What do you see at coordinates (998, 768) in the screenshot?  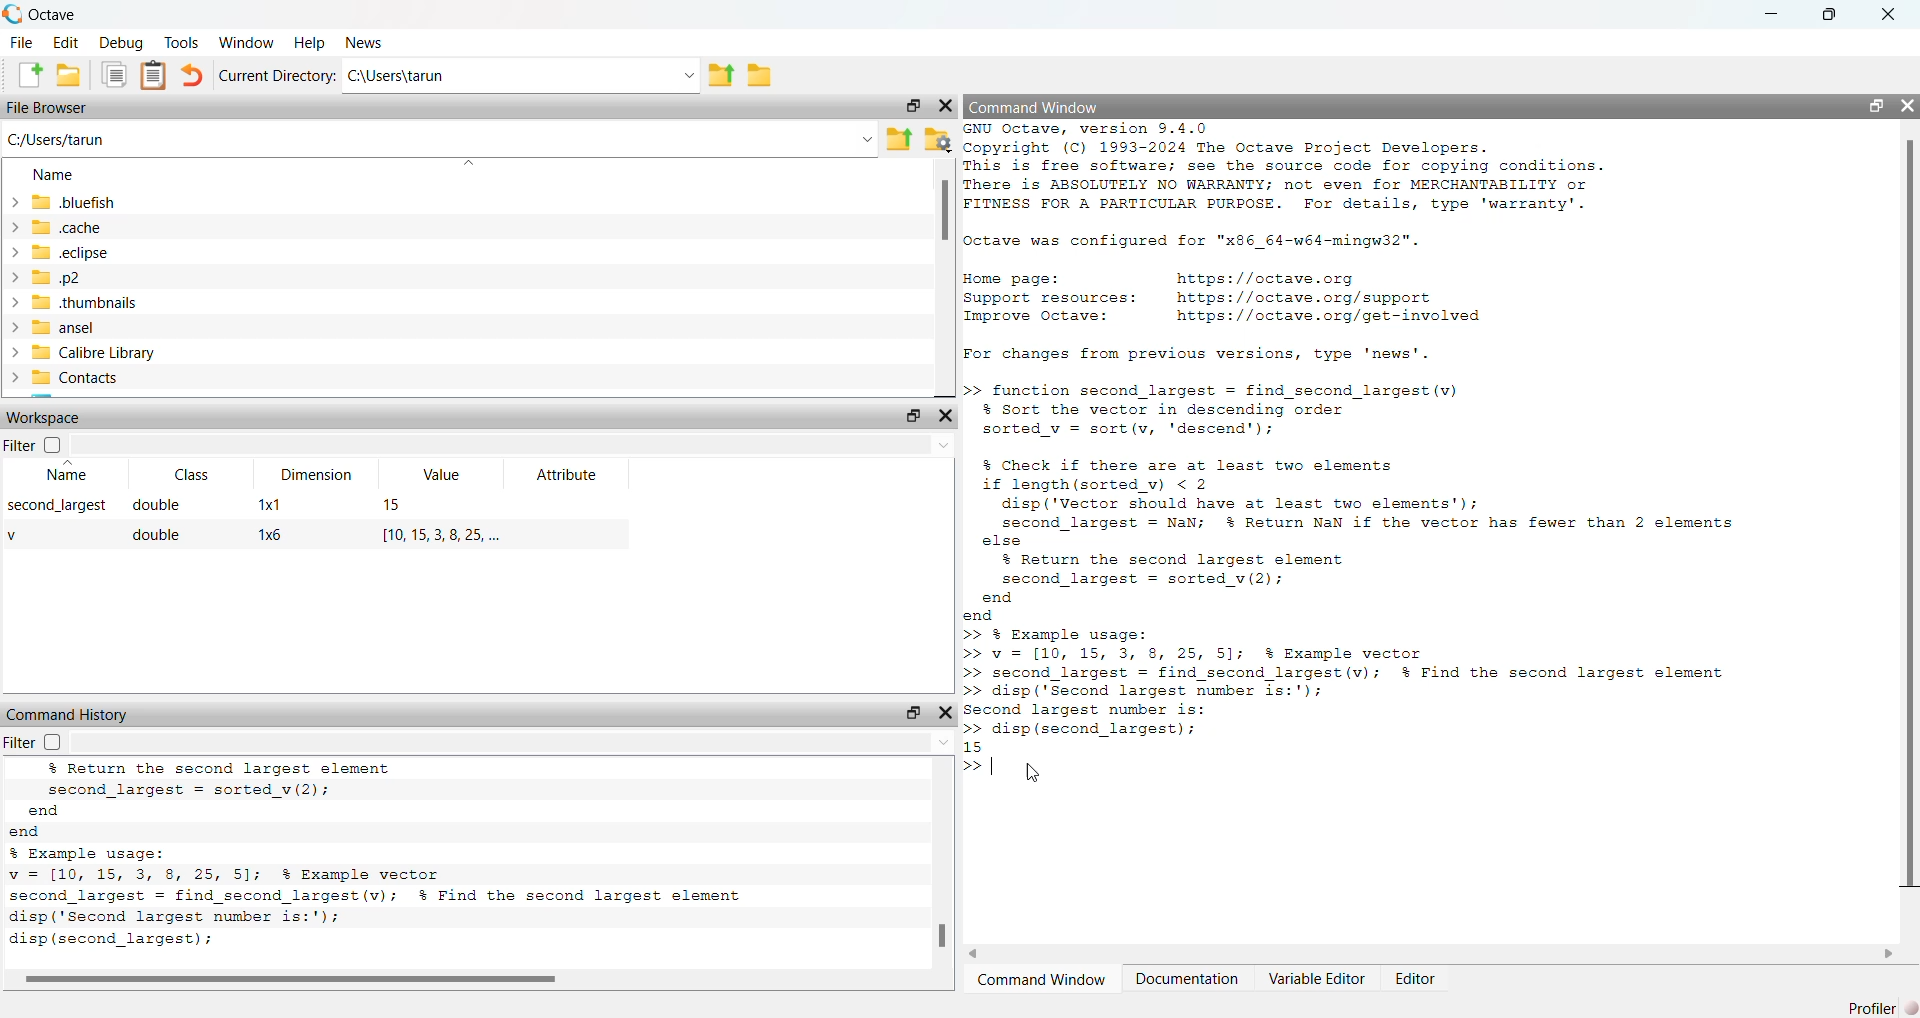 I see `typing cursor` at bounding box center [998, 768].